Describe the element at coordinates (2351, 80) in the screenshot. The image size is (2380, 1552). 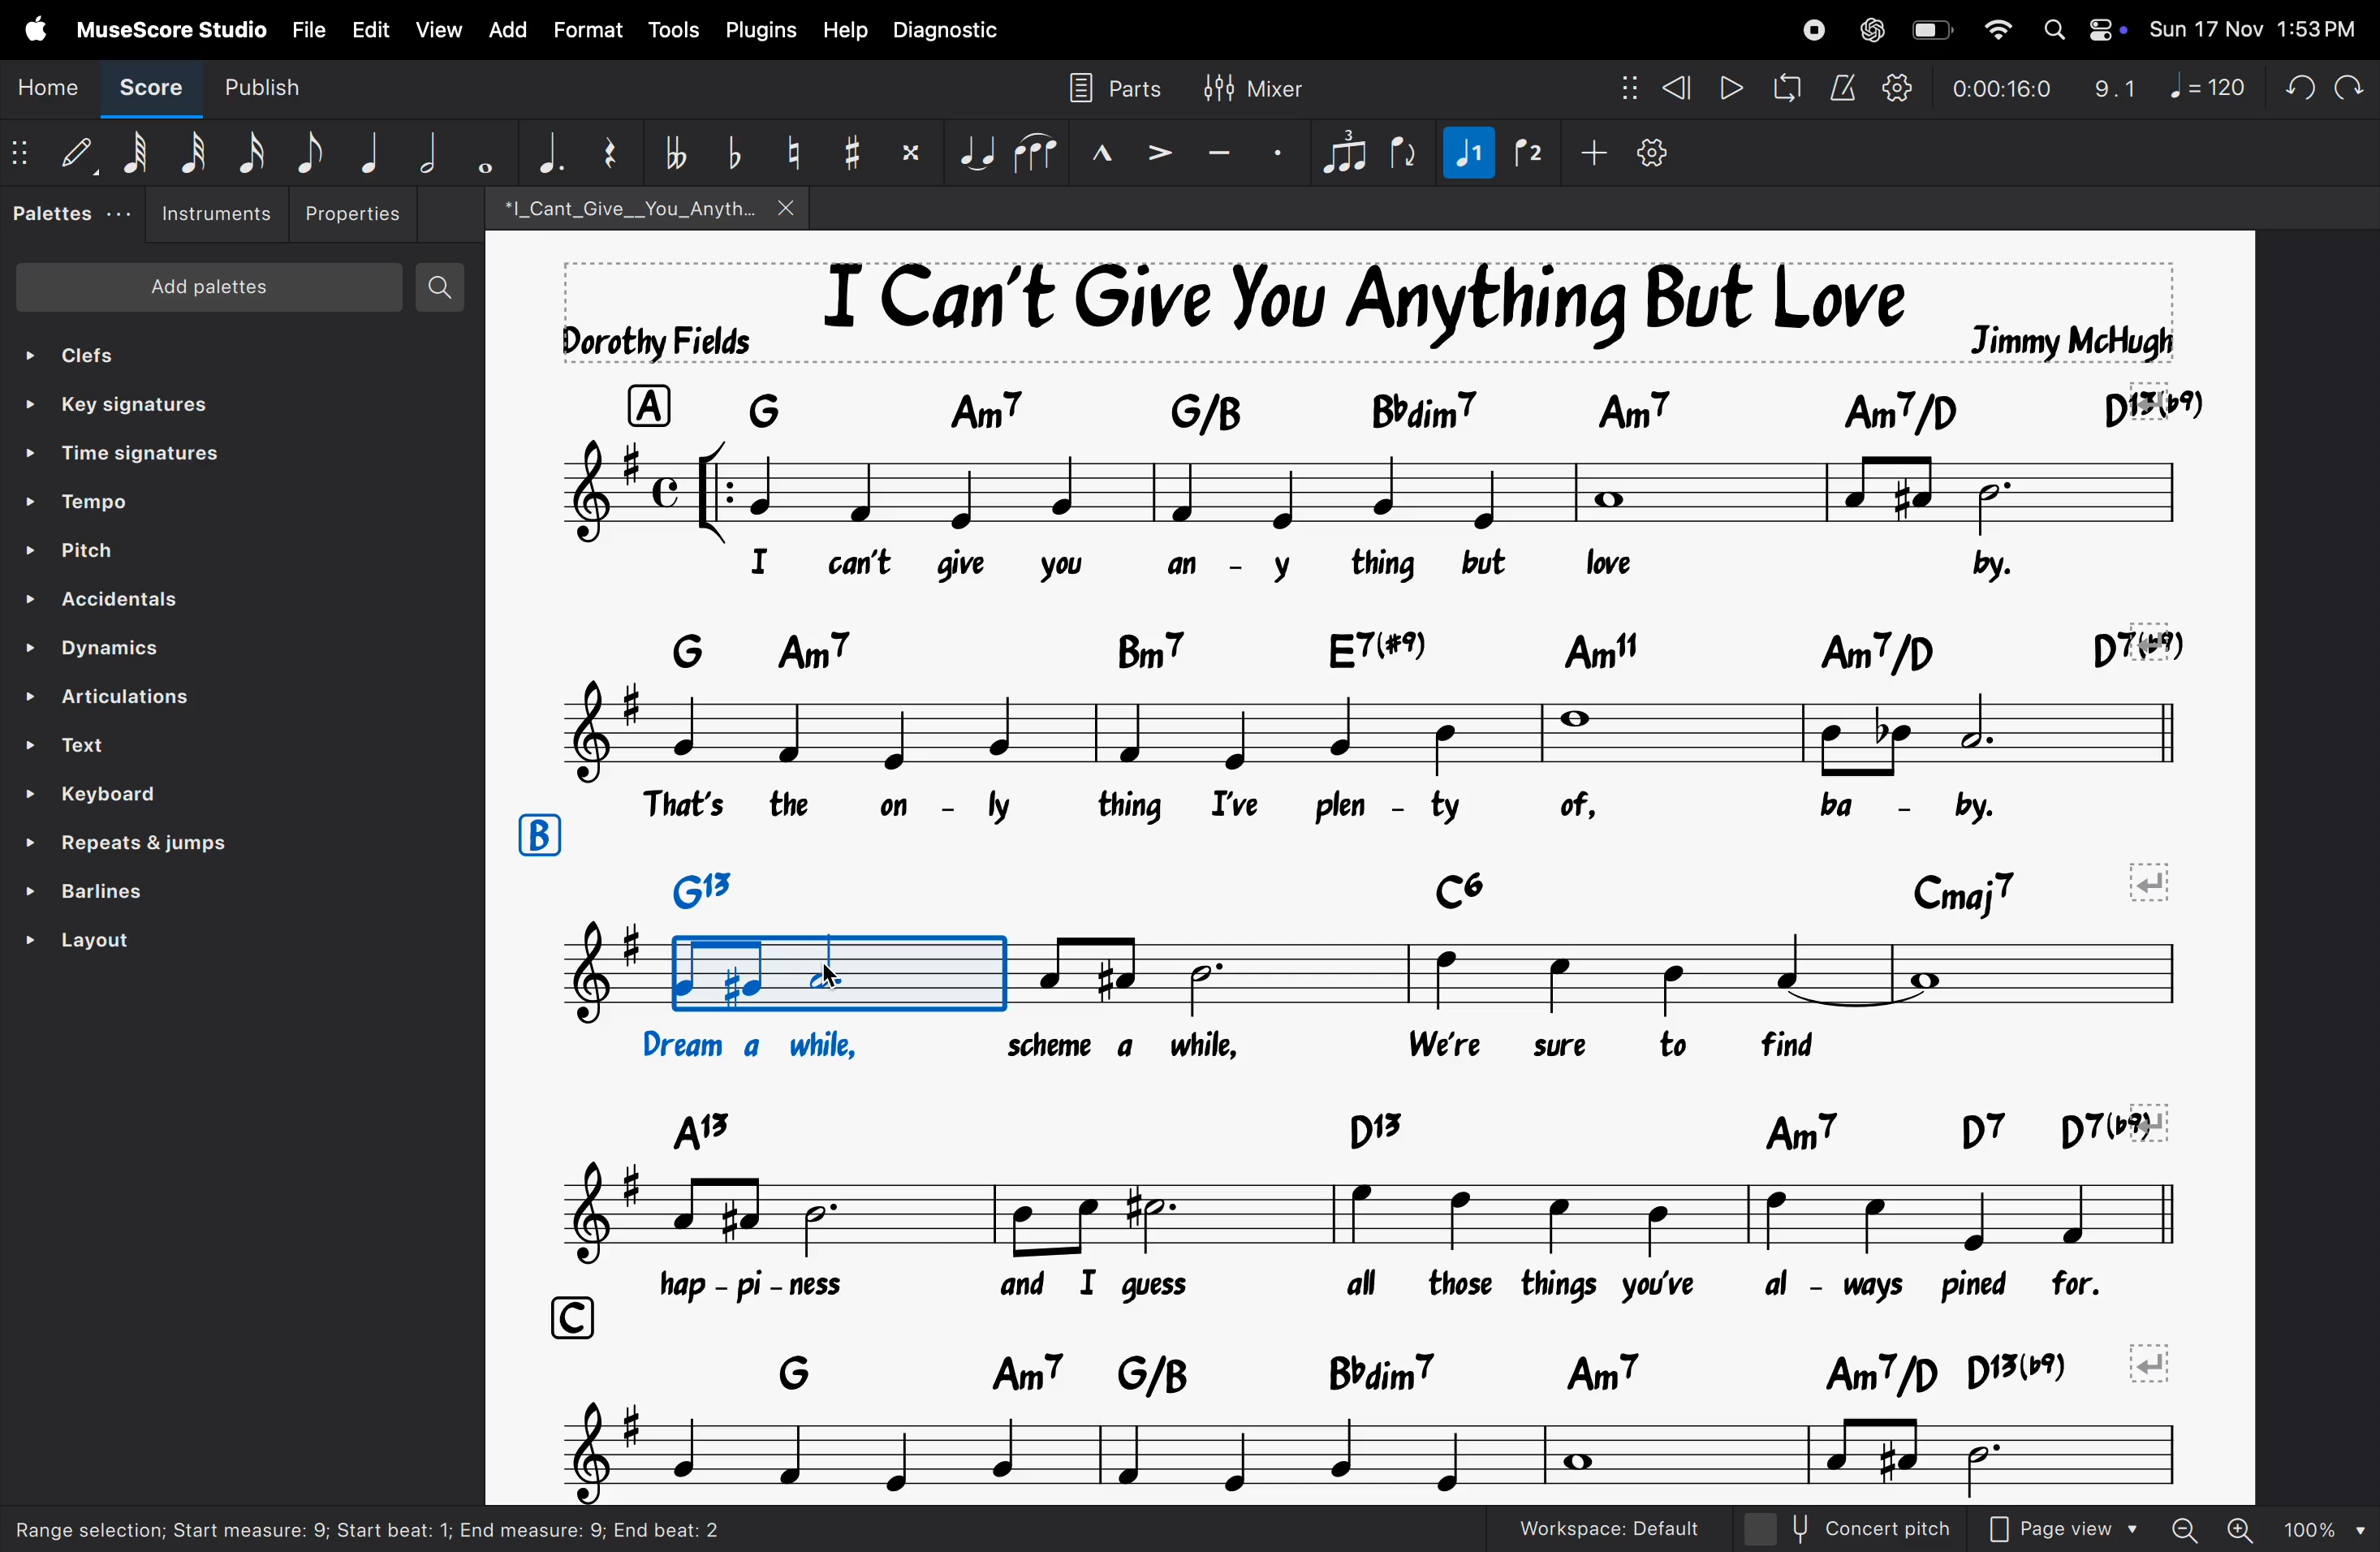
I see `redo` at that location.